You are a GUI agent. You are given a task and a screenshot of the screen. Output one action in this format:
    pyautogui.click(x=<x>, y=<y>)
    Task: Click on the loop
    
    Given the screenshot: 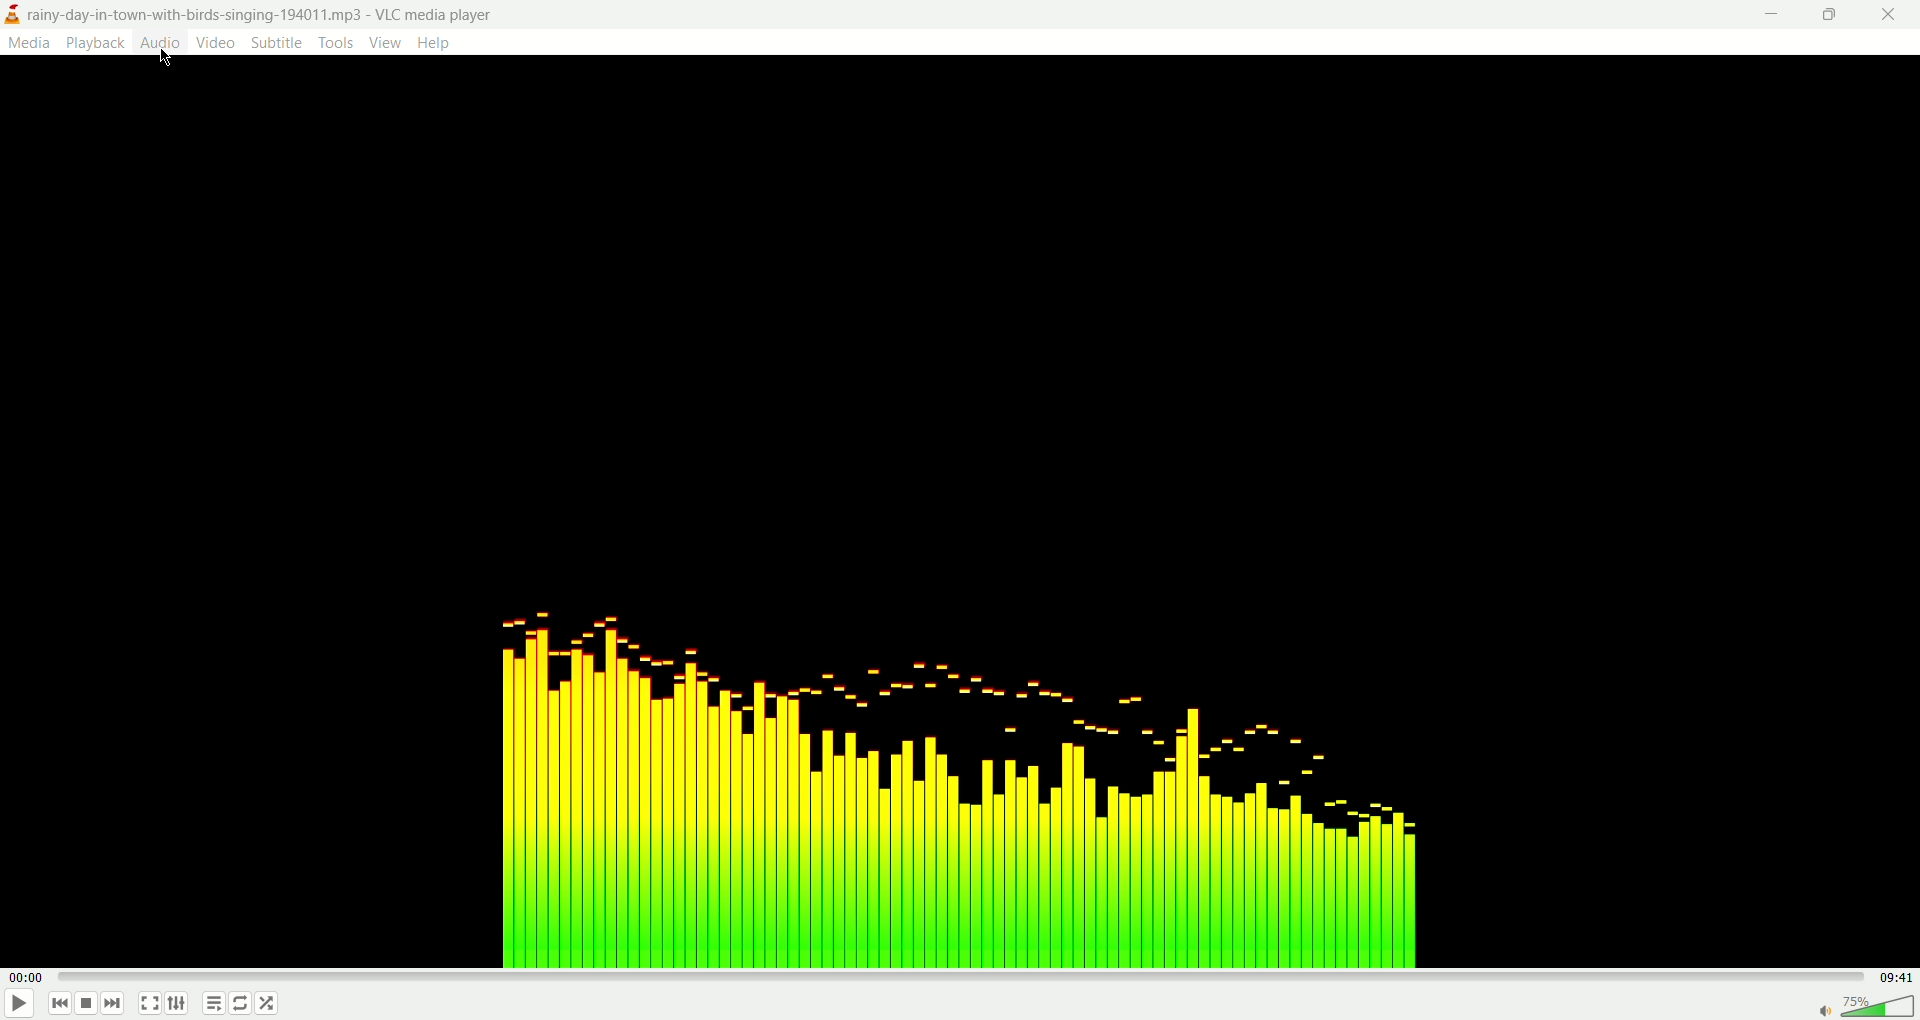 What is the action you would take?
    pyautogui.click(x=241, y=1003)
    